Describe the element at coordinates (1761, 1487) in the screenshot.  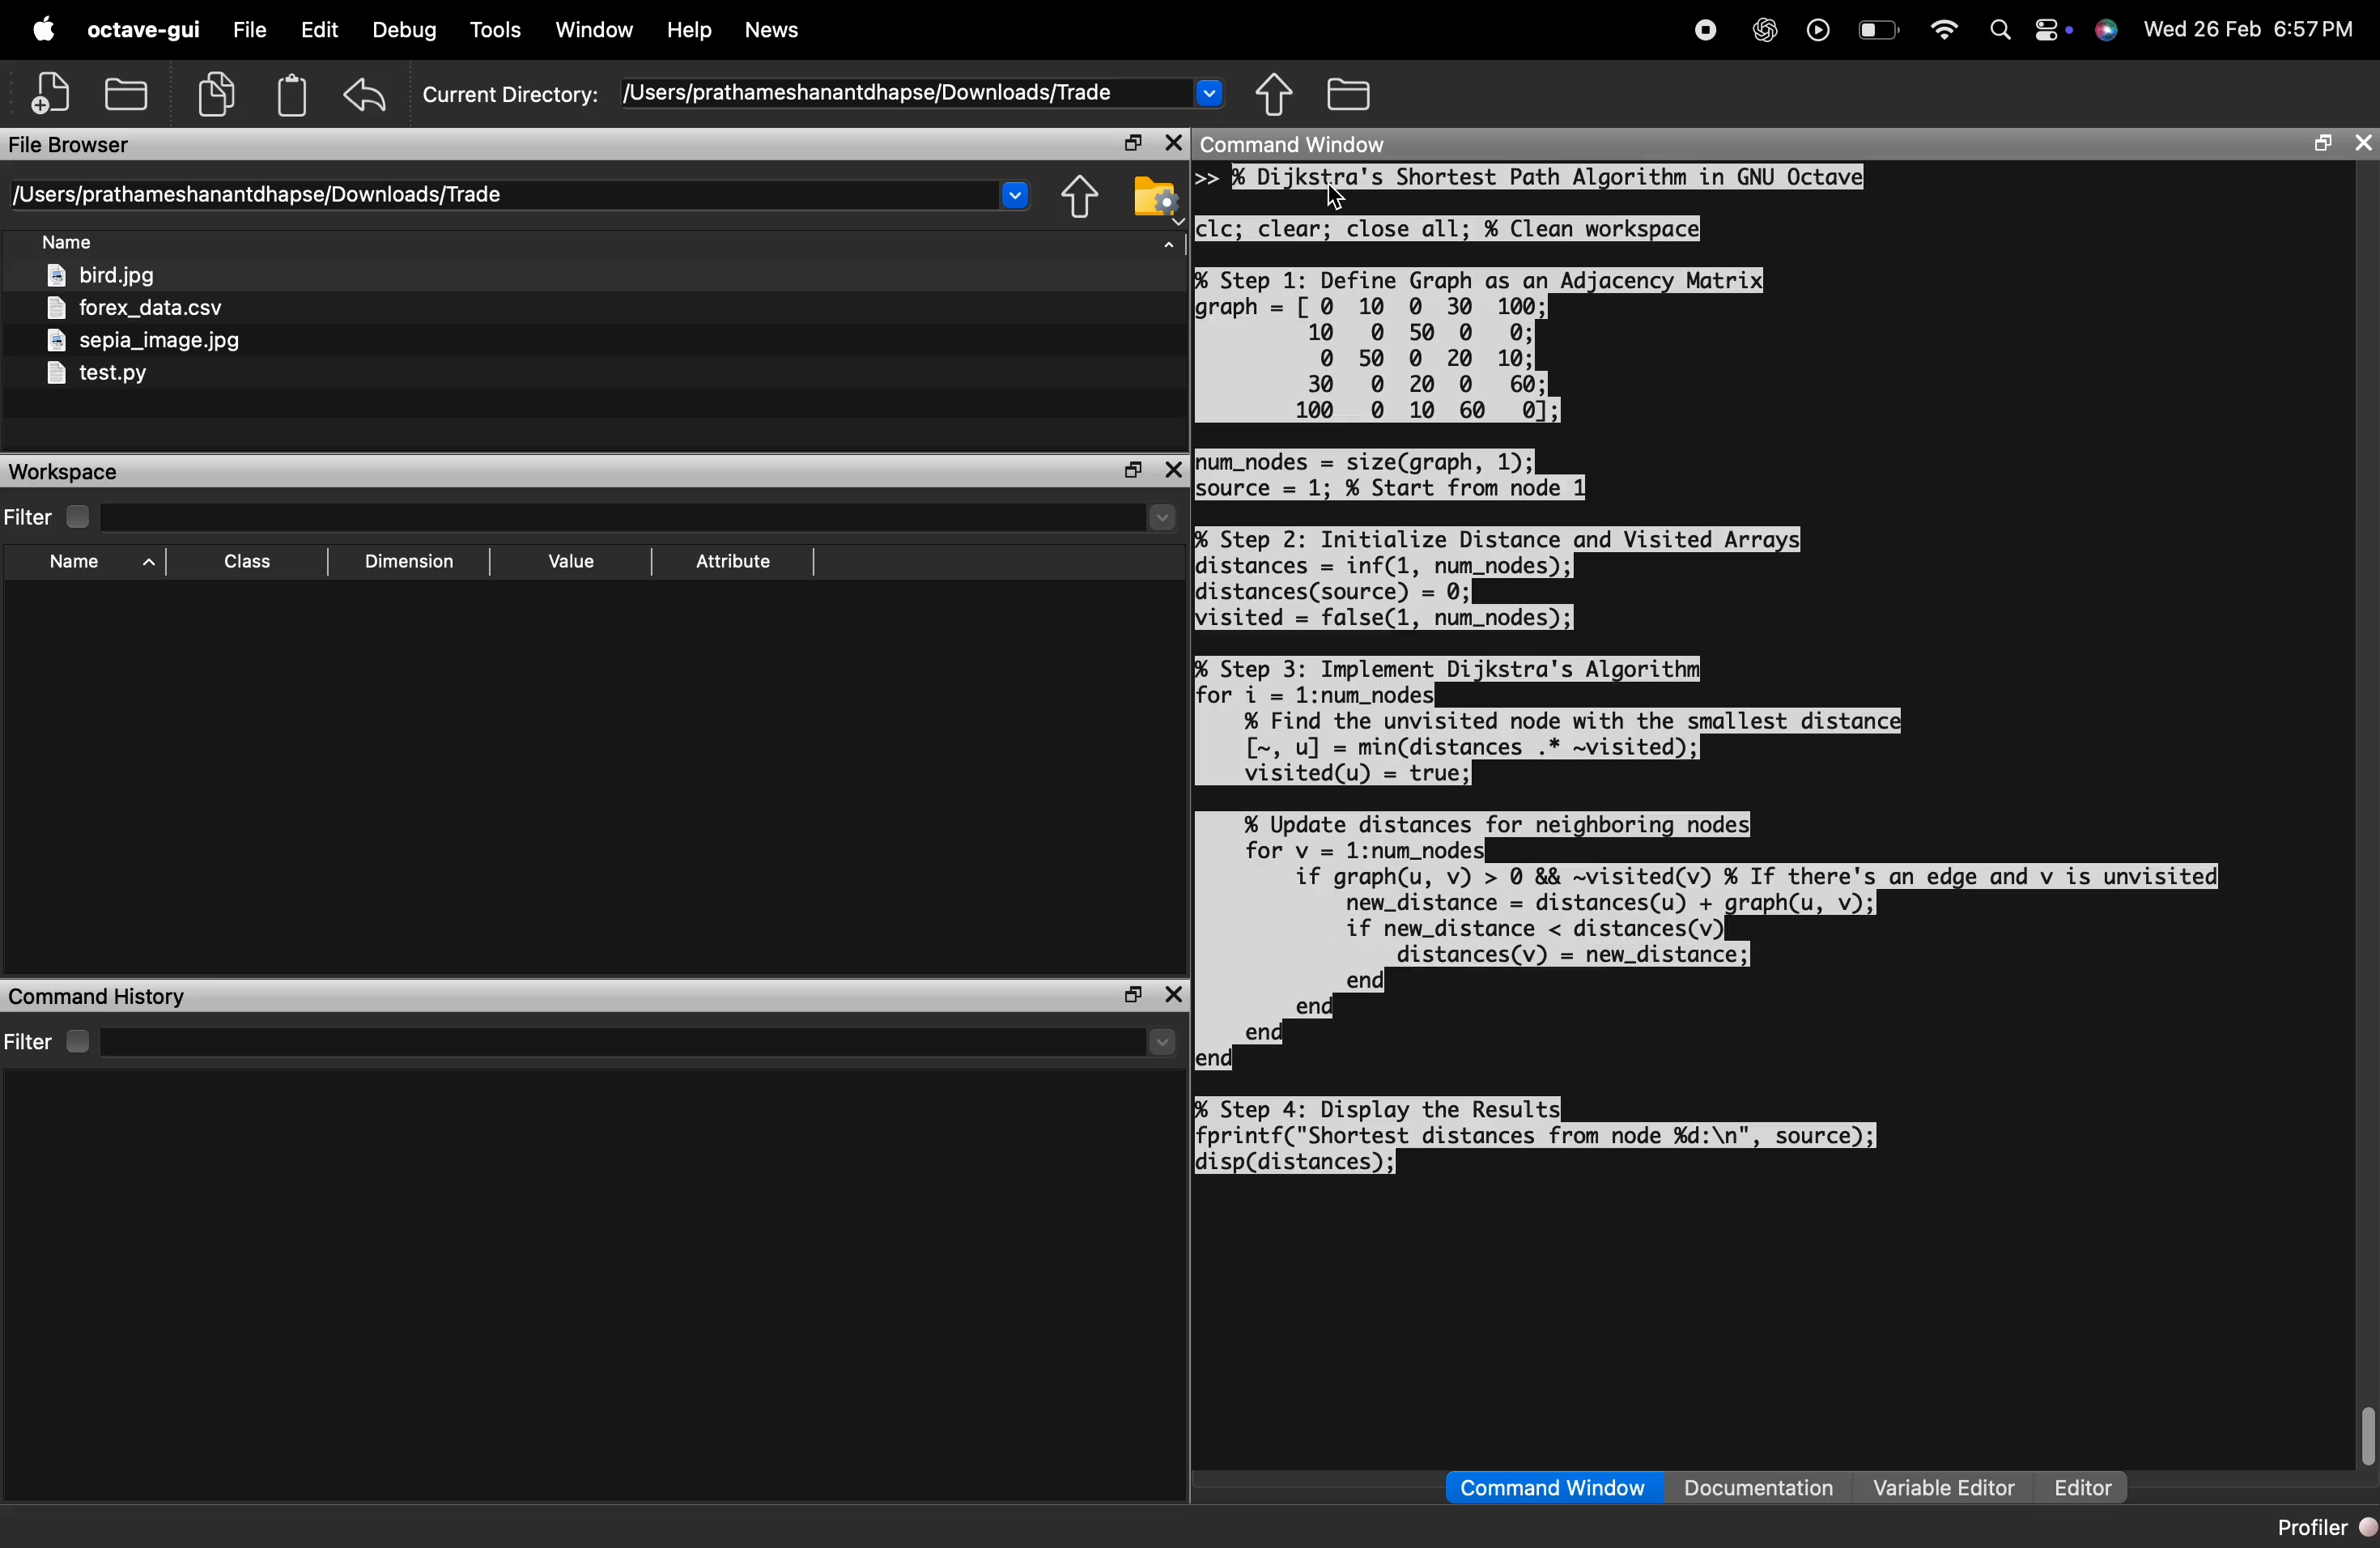
I see `documentation` at that location.